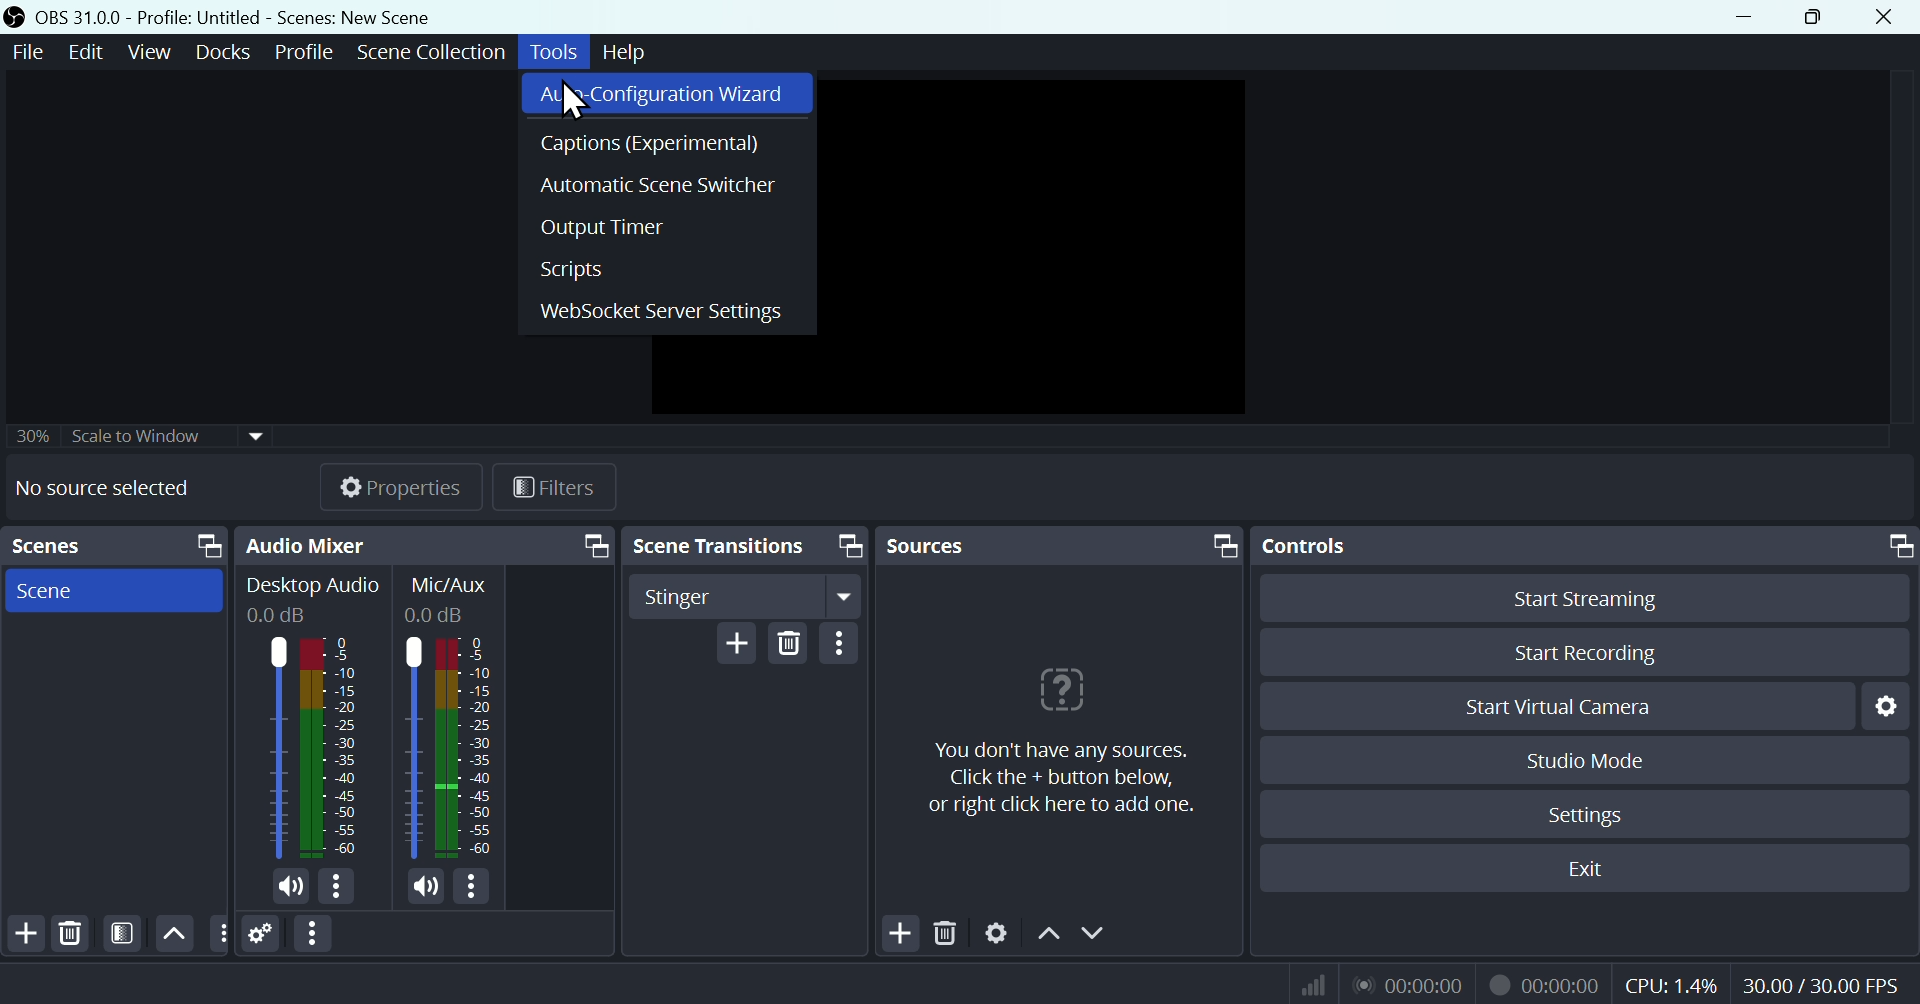 The width and height of the screenshot is (1920, 1004). Describe the element at coordinates (666, 310) in the screenshot. I see `Web Socket server setting` at that location.